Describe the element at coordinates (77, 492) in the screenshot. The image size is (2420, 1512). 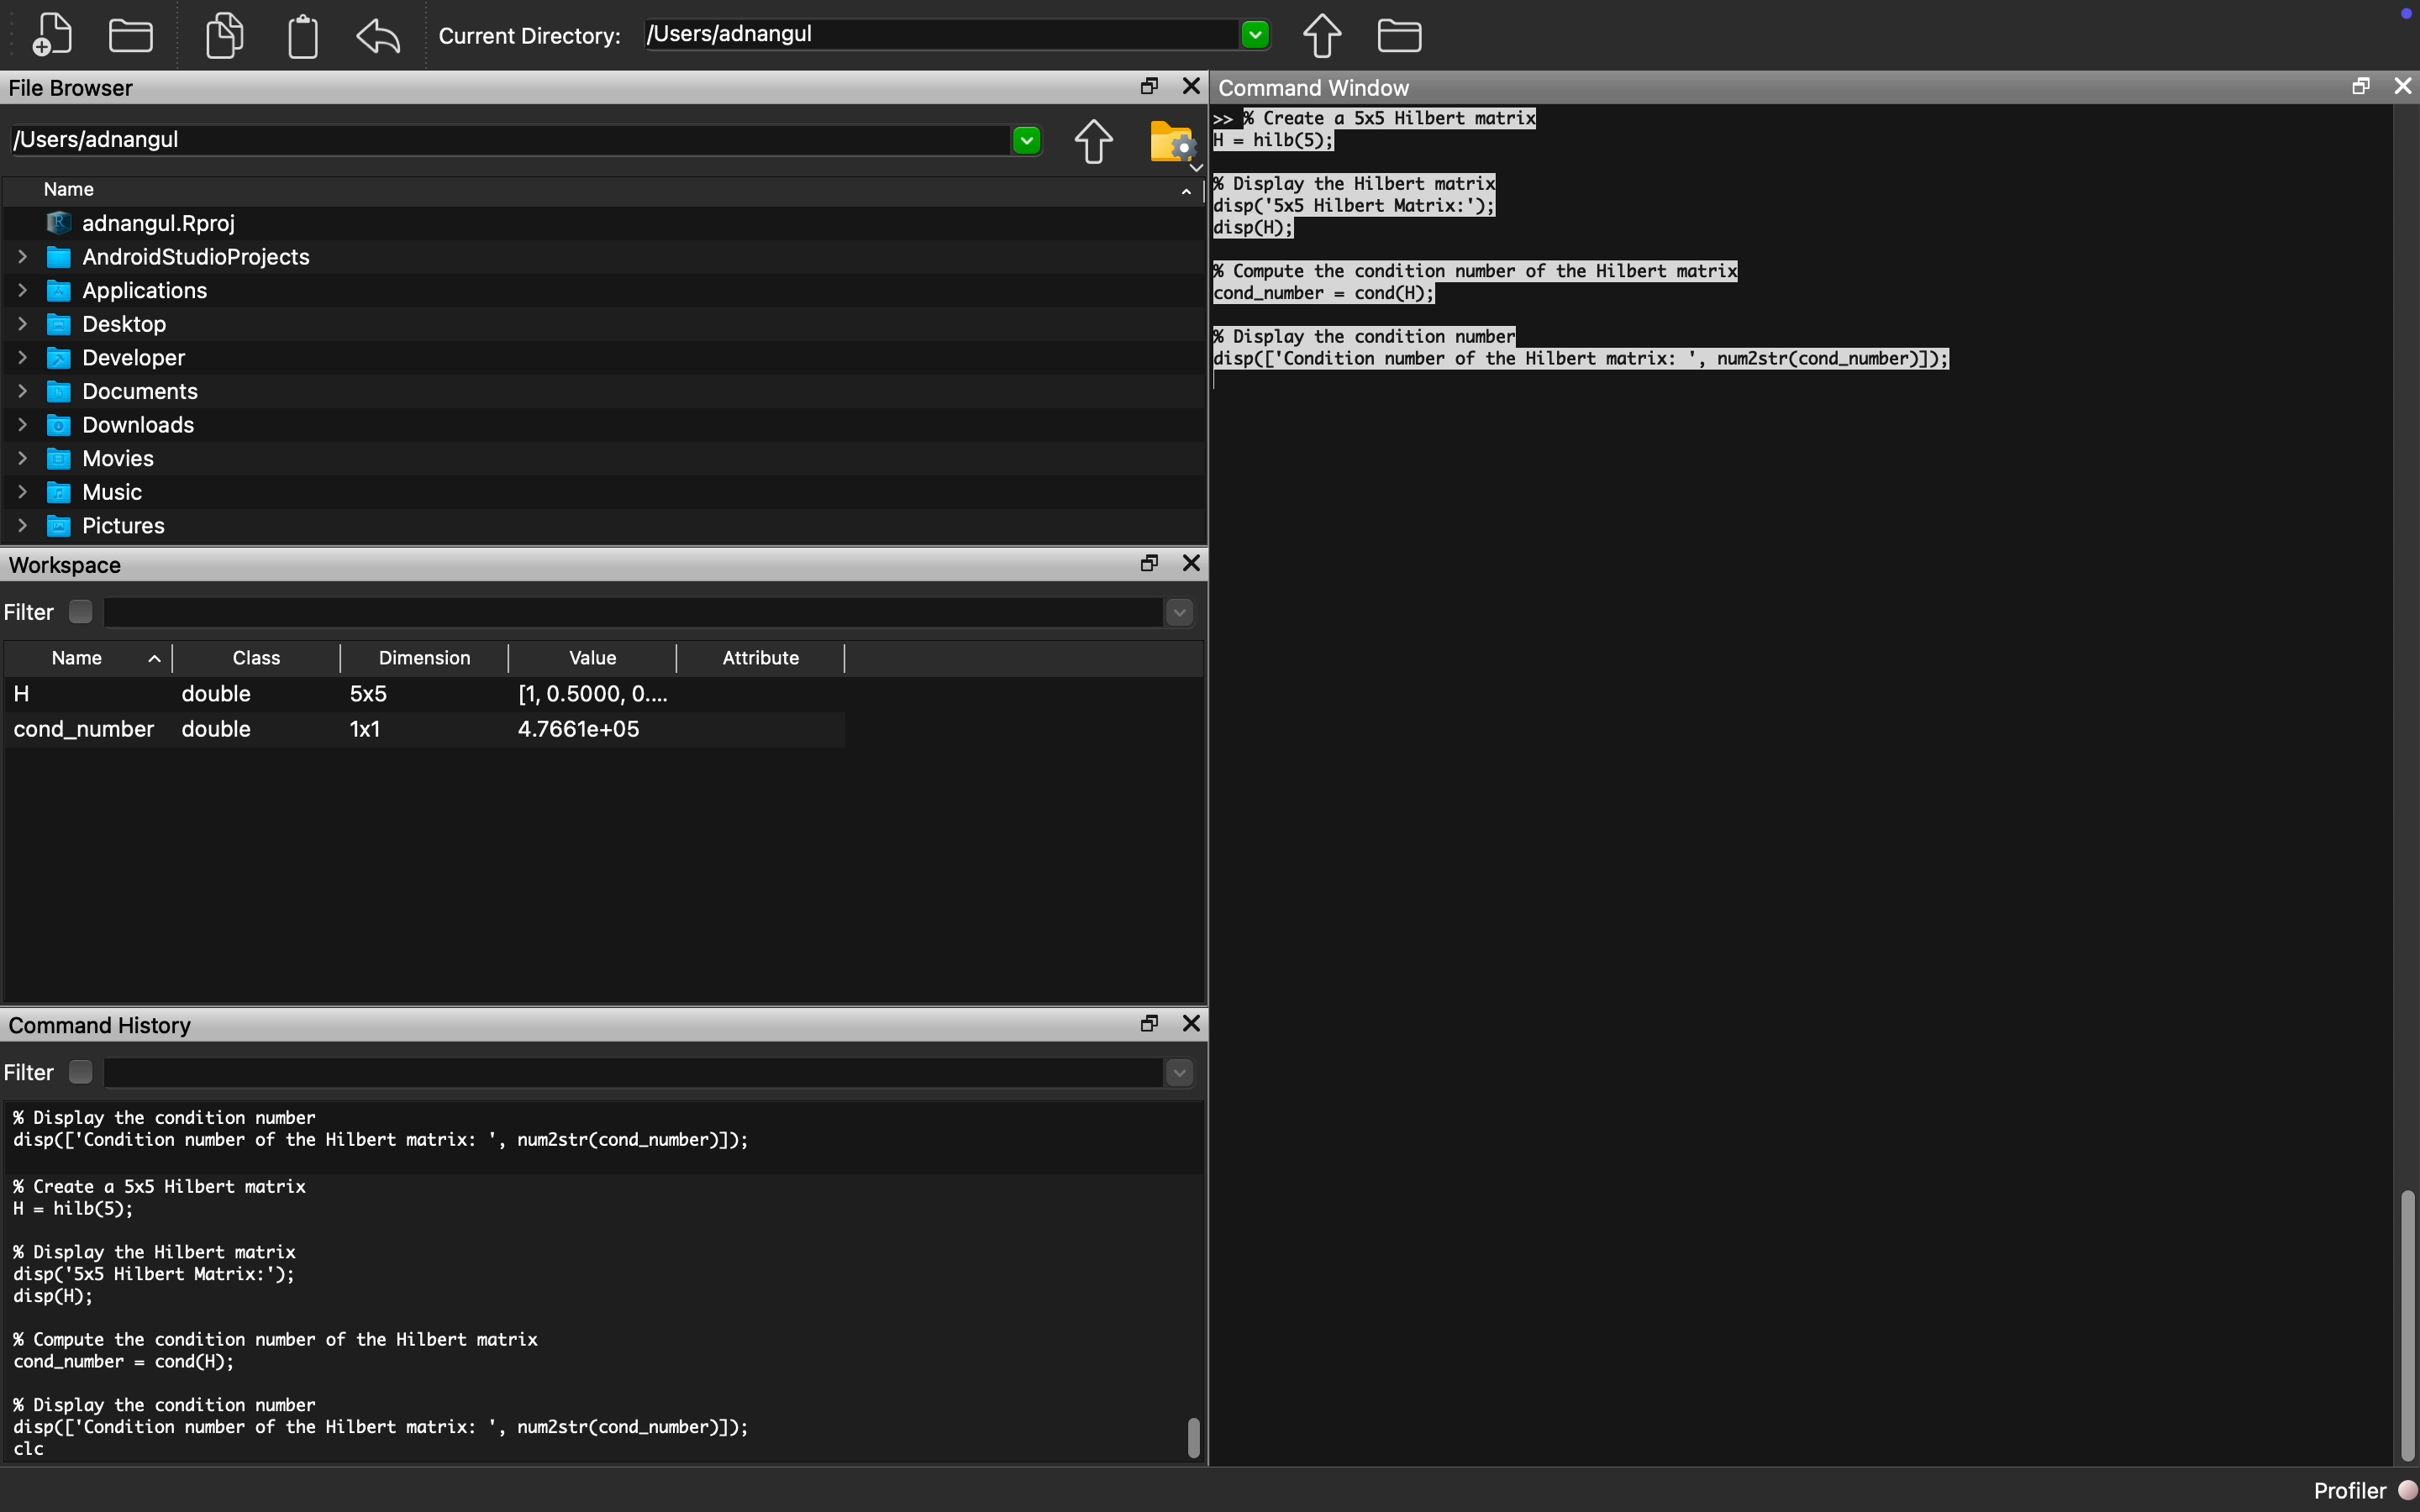
I see `Music` at that location.